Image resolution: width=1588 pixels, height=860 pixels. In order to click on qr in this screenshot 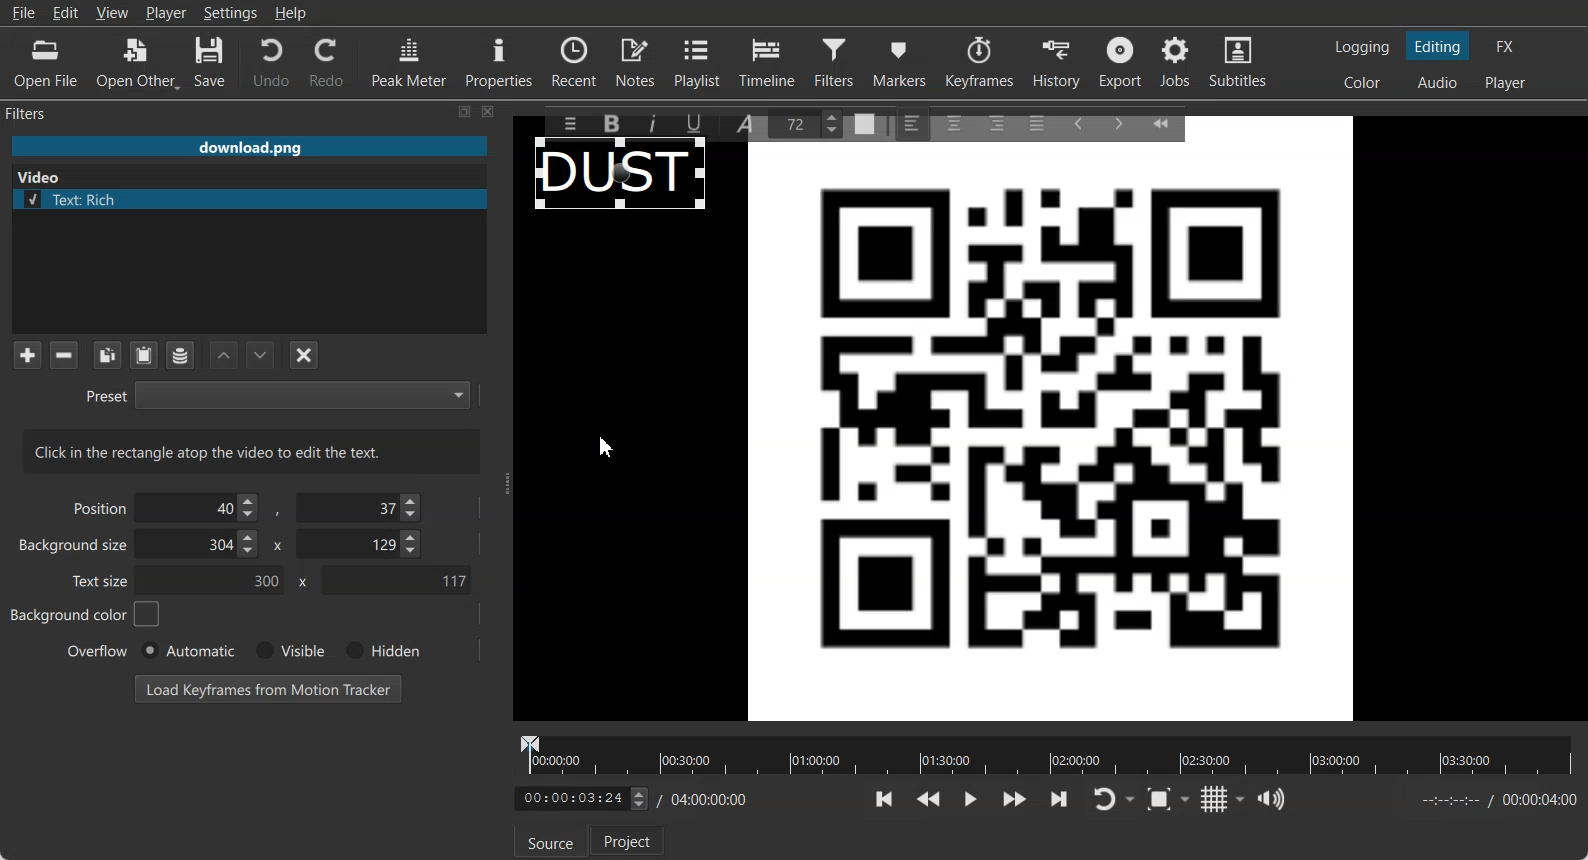, I will do `click(1051, 435)`.